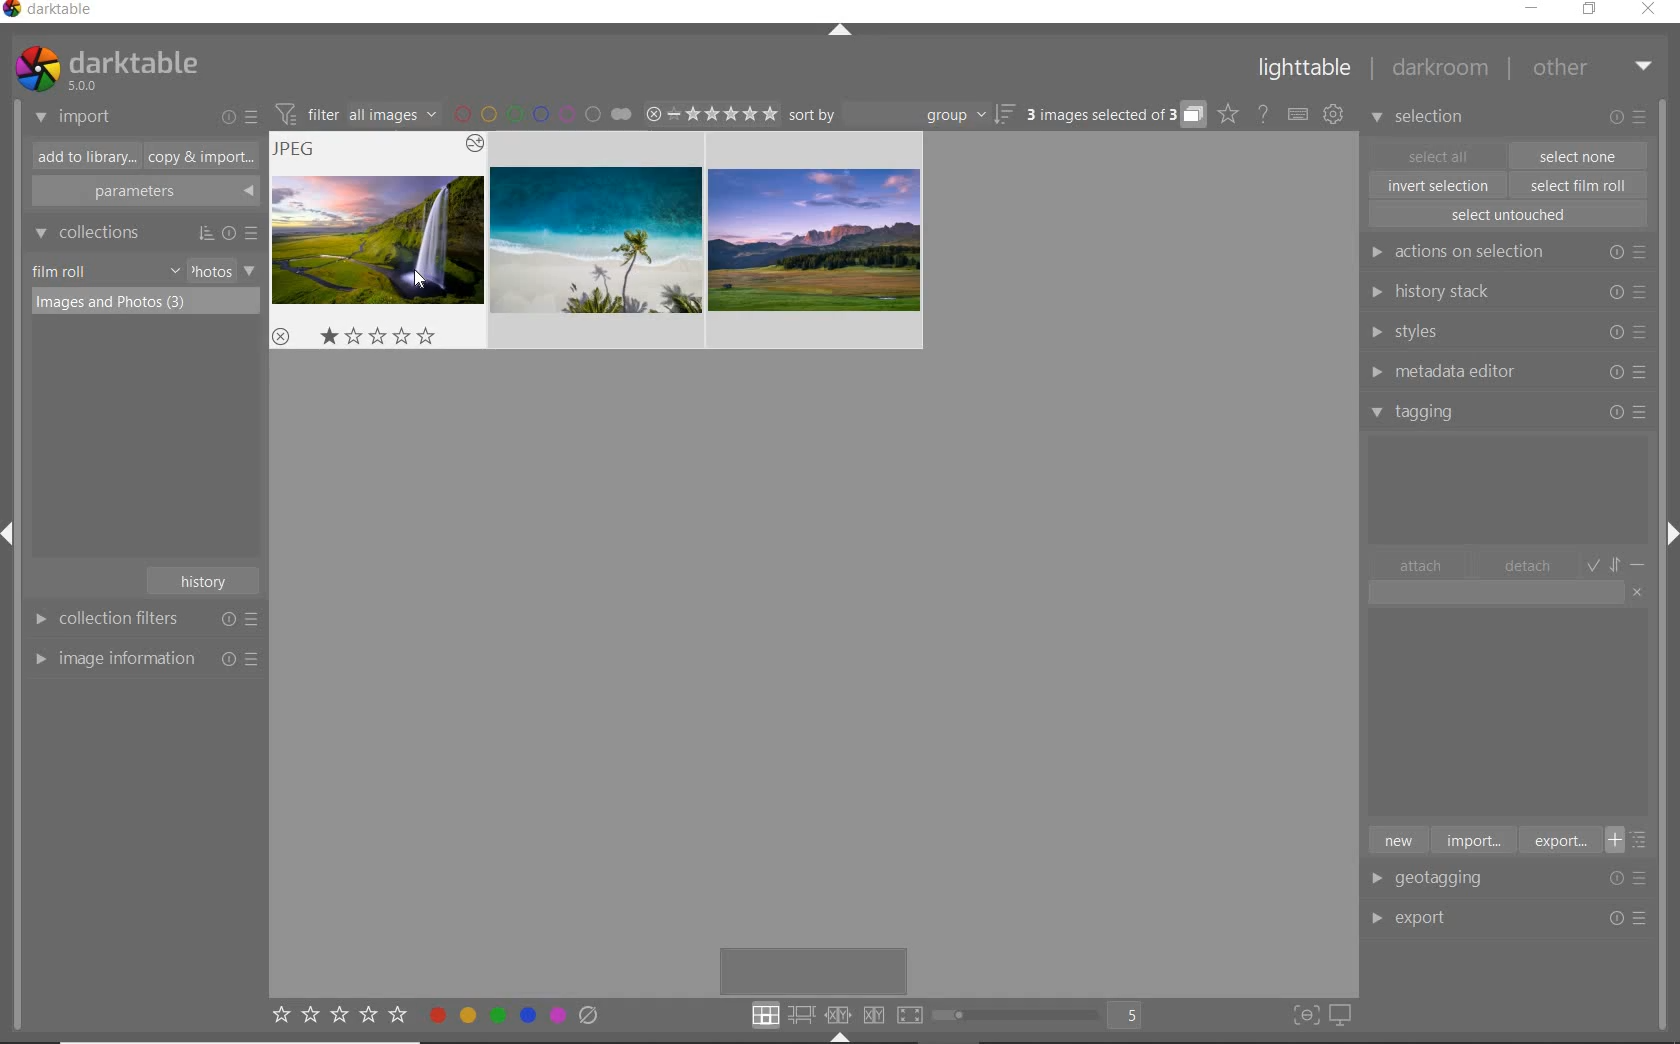 The height and width of the screenshot is (1044, 1680). What do you see at coordinates (239, 116) in the screenshot?
I see `import or presets & preferences` at bounding box center [239, 116].